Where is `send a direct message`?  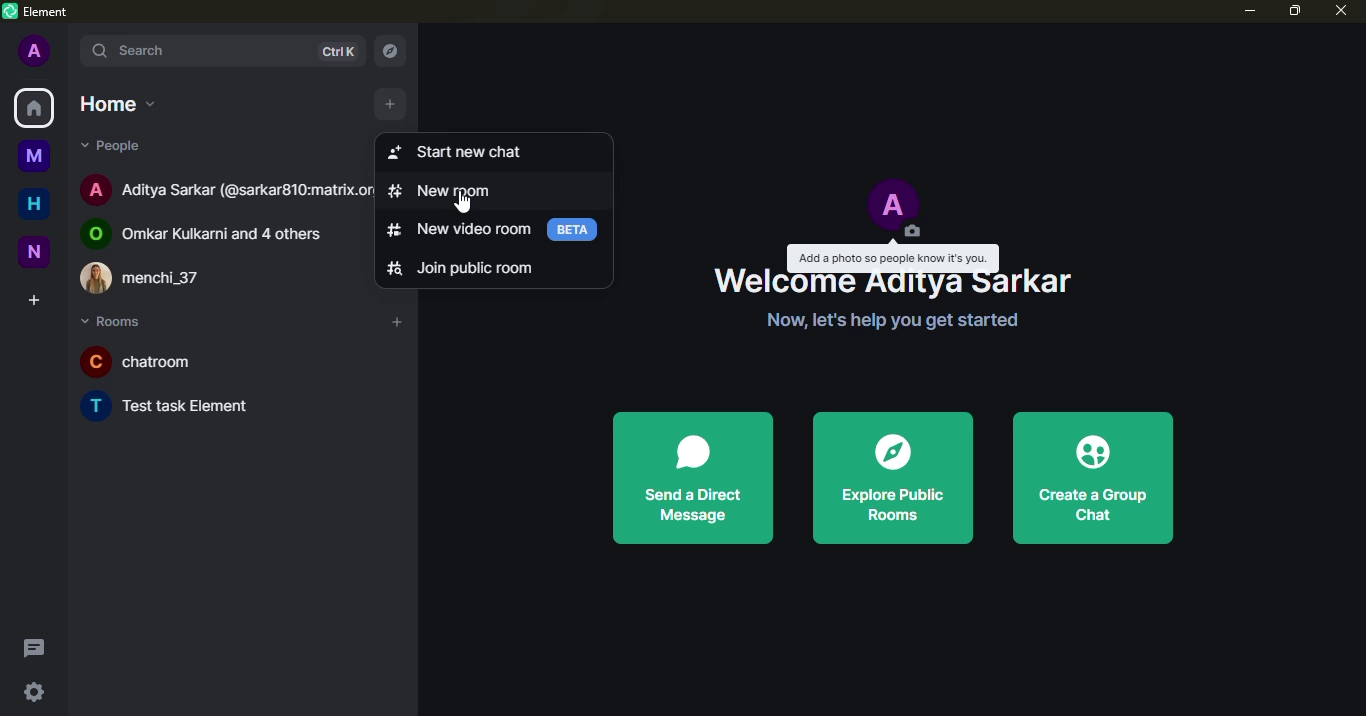
send a direct message is located at coordinates (691, 478).